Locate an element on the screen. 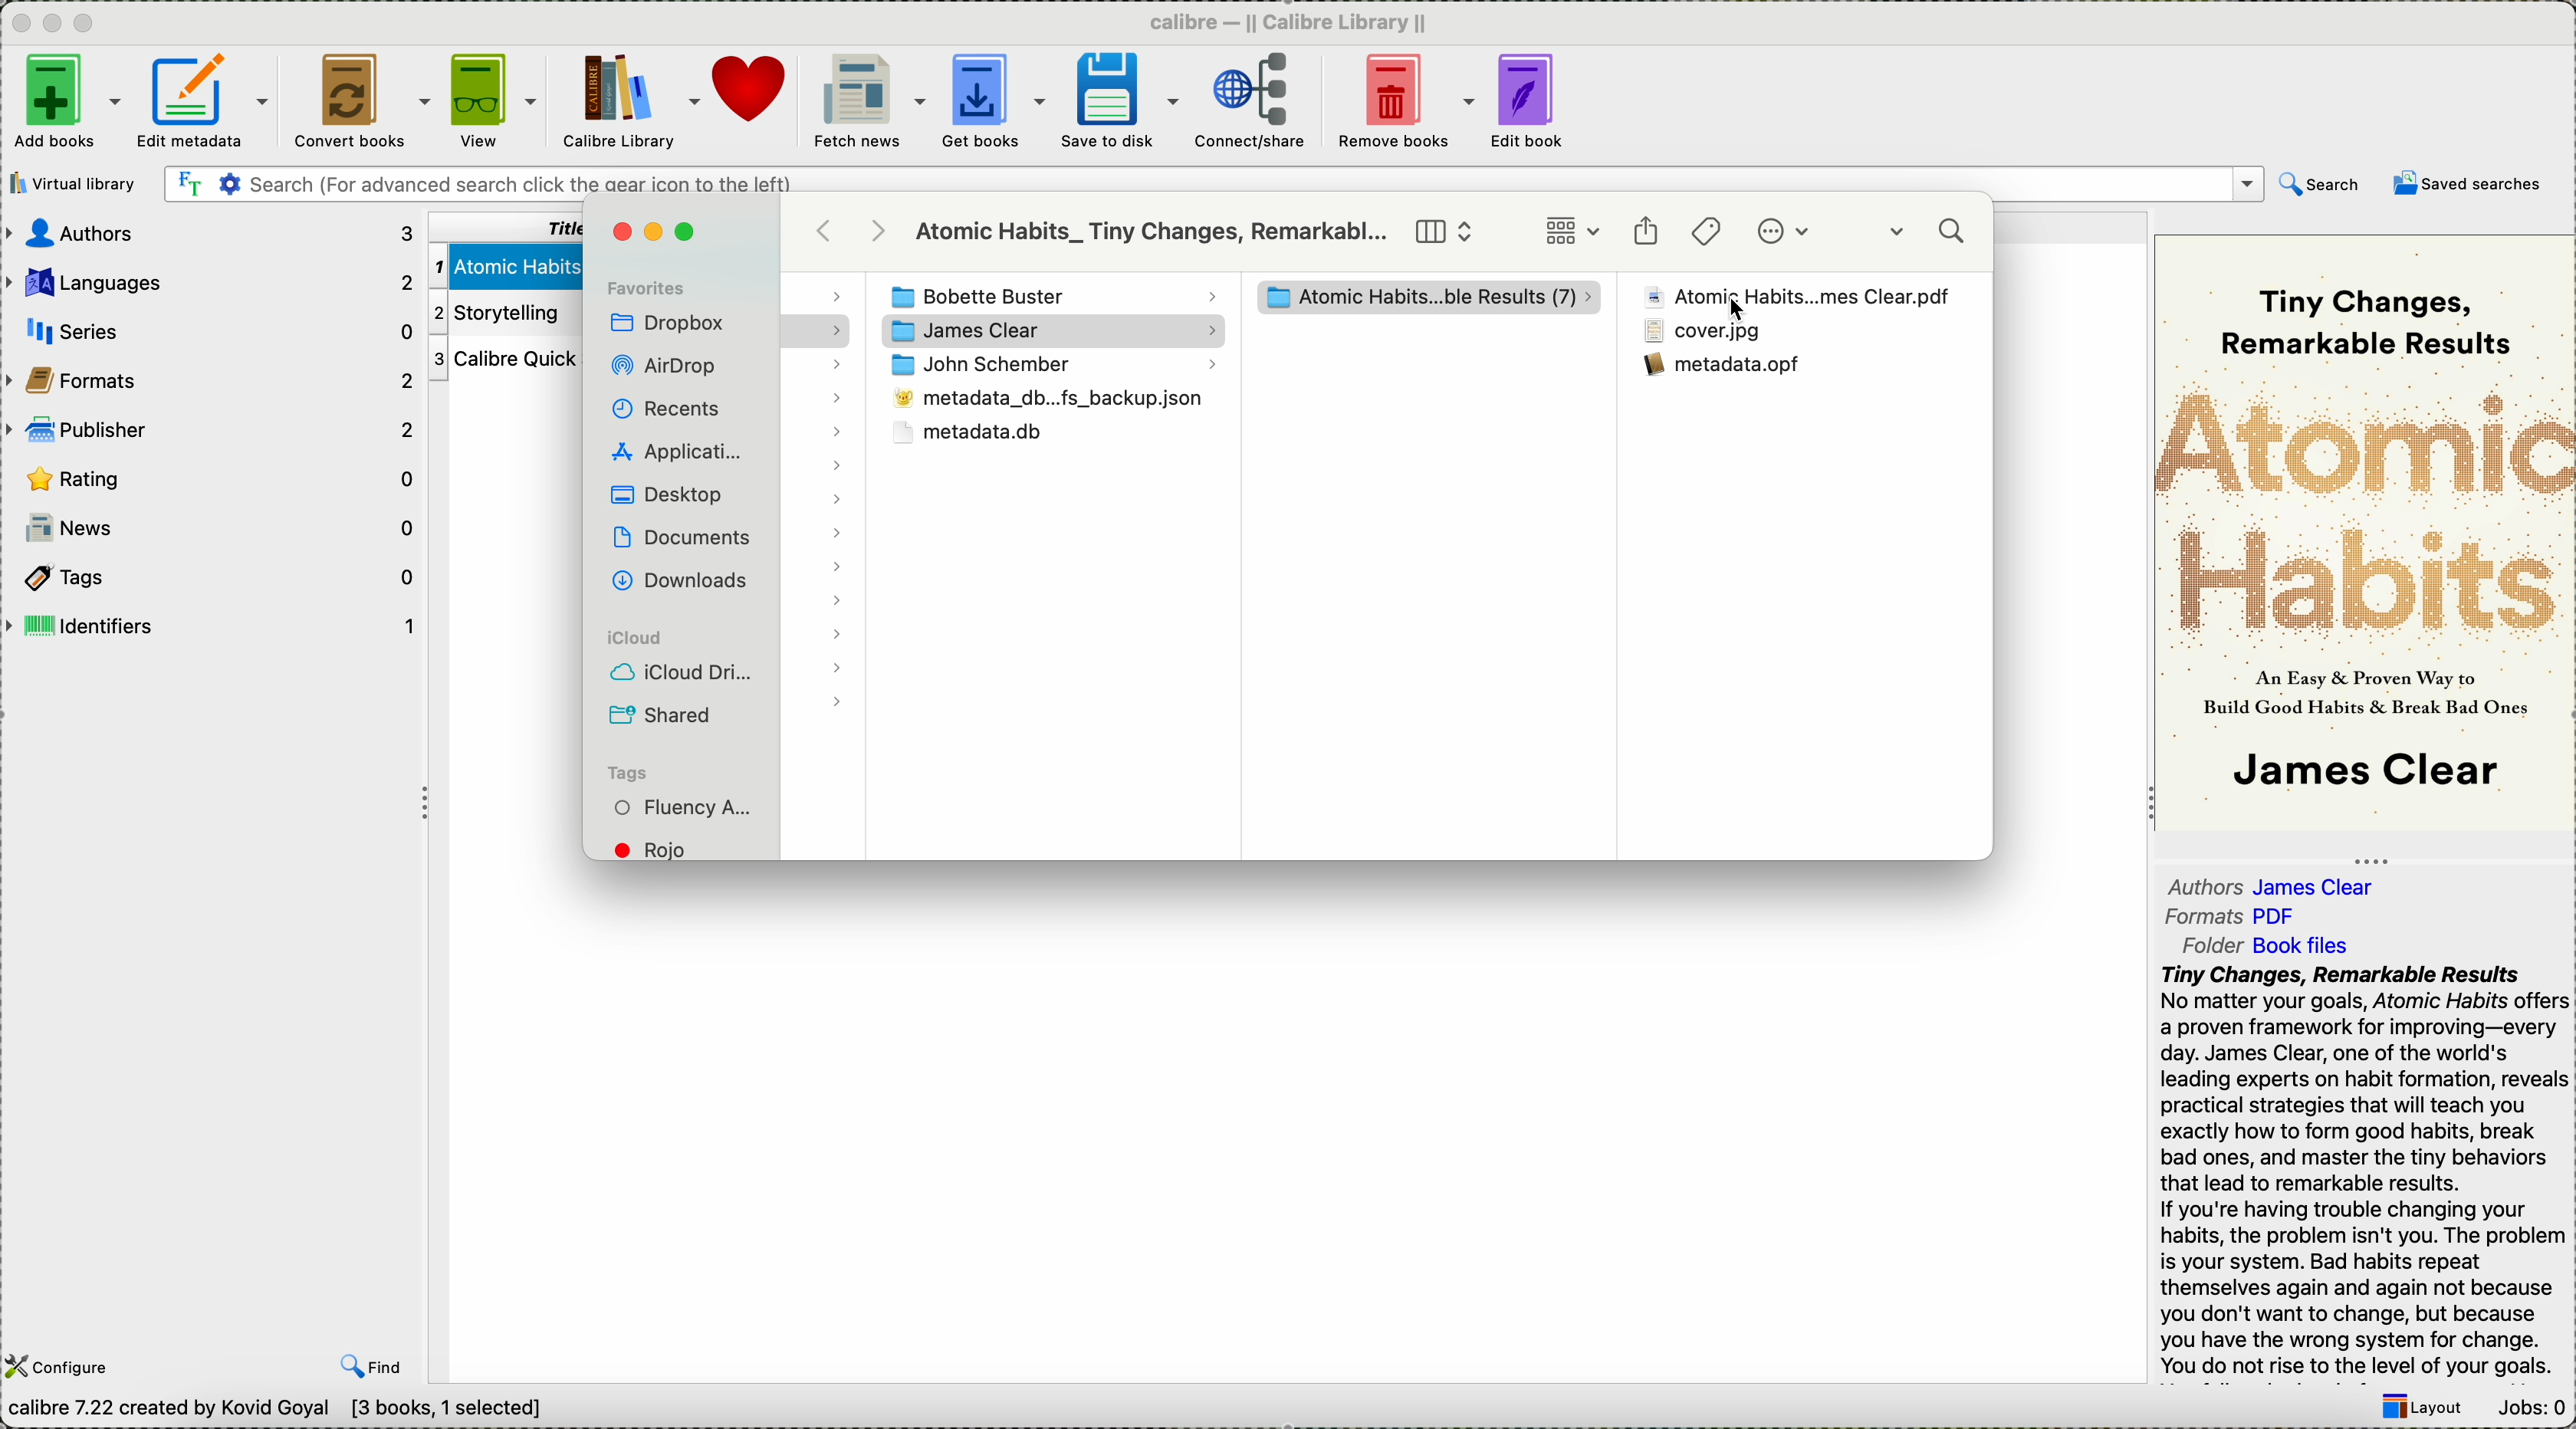  view is located at coordinates (494, 102).